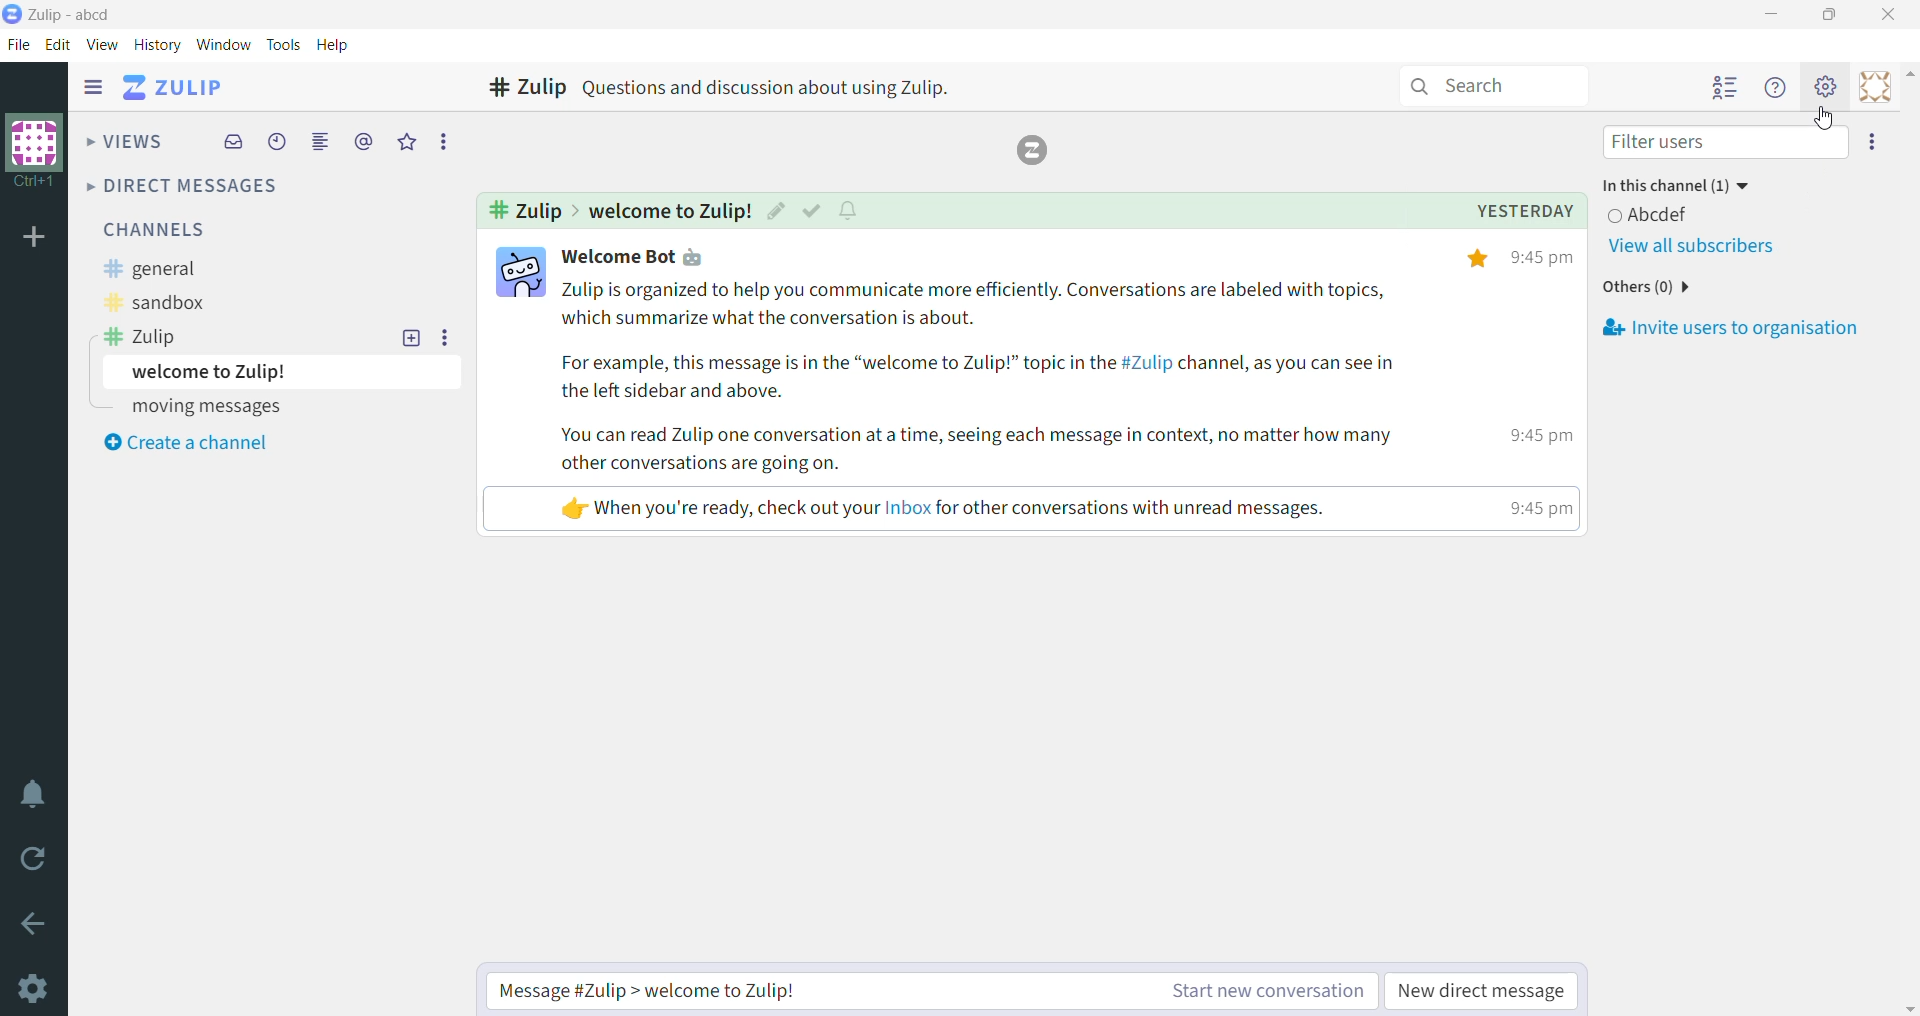  I want to click on More options, so click(447, 337).